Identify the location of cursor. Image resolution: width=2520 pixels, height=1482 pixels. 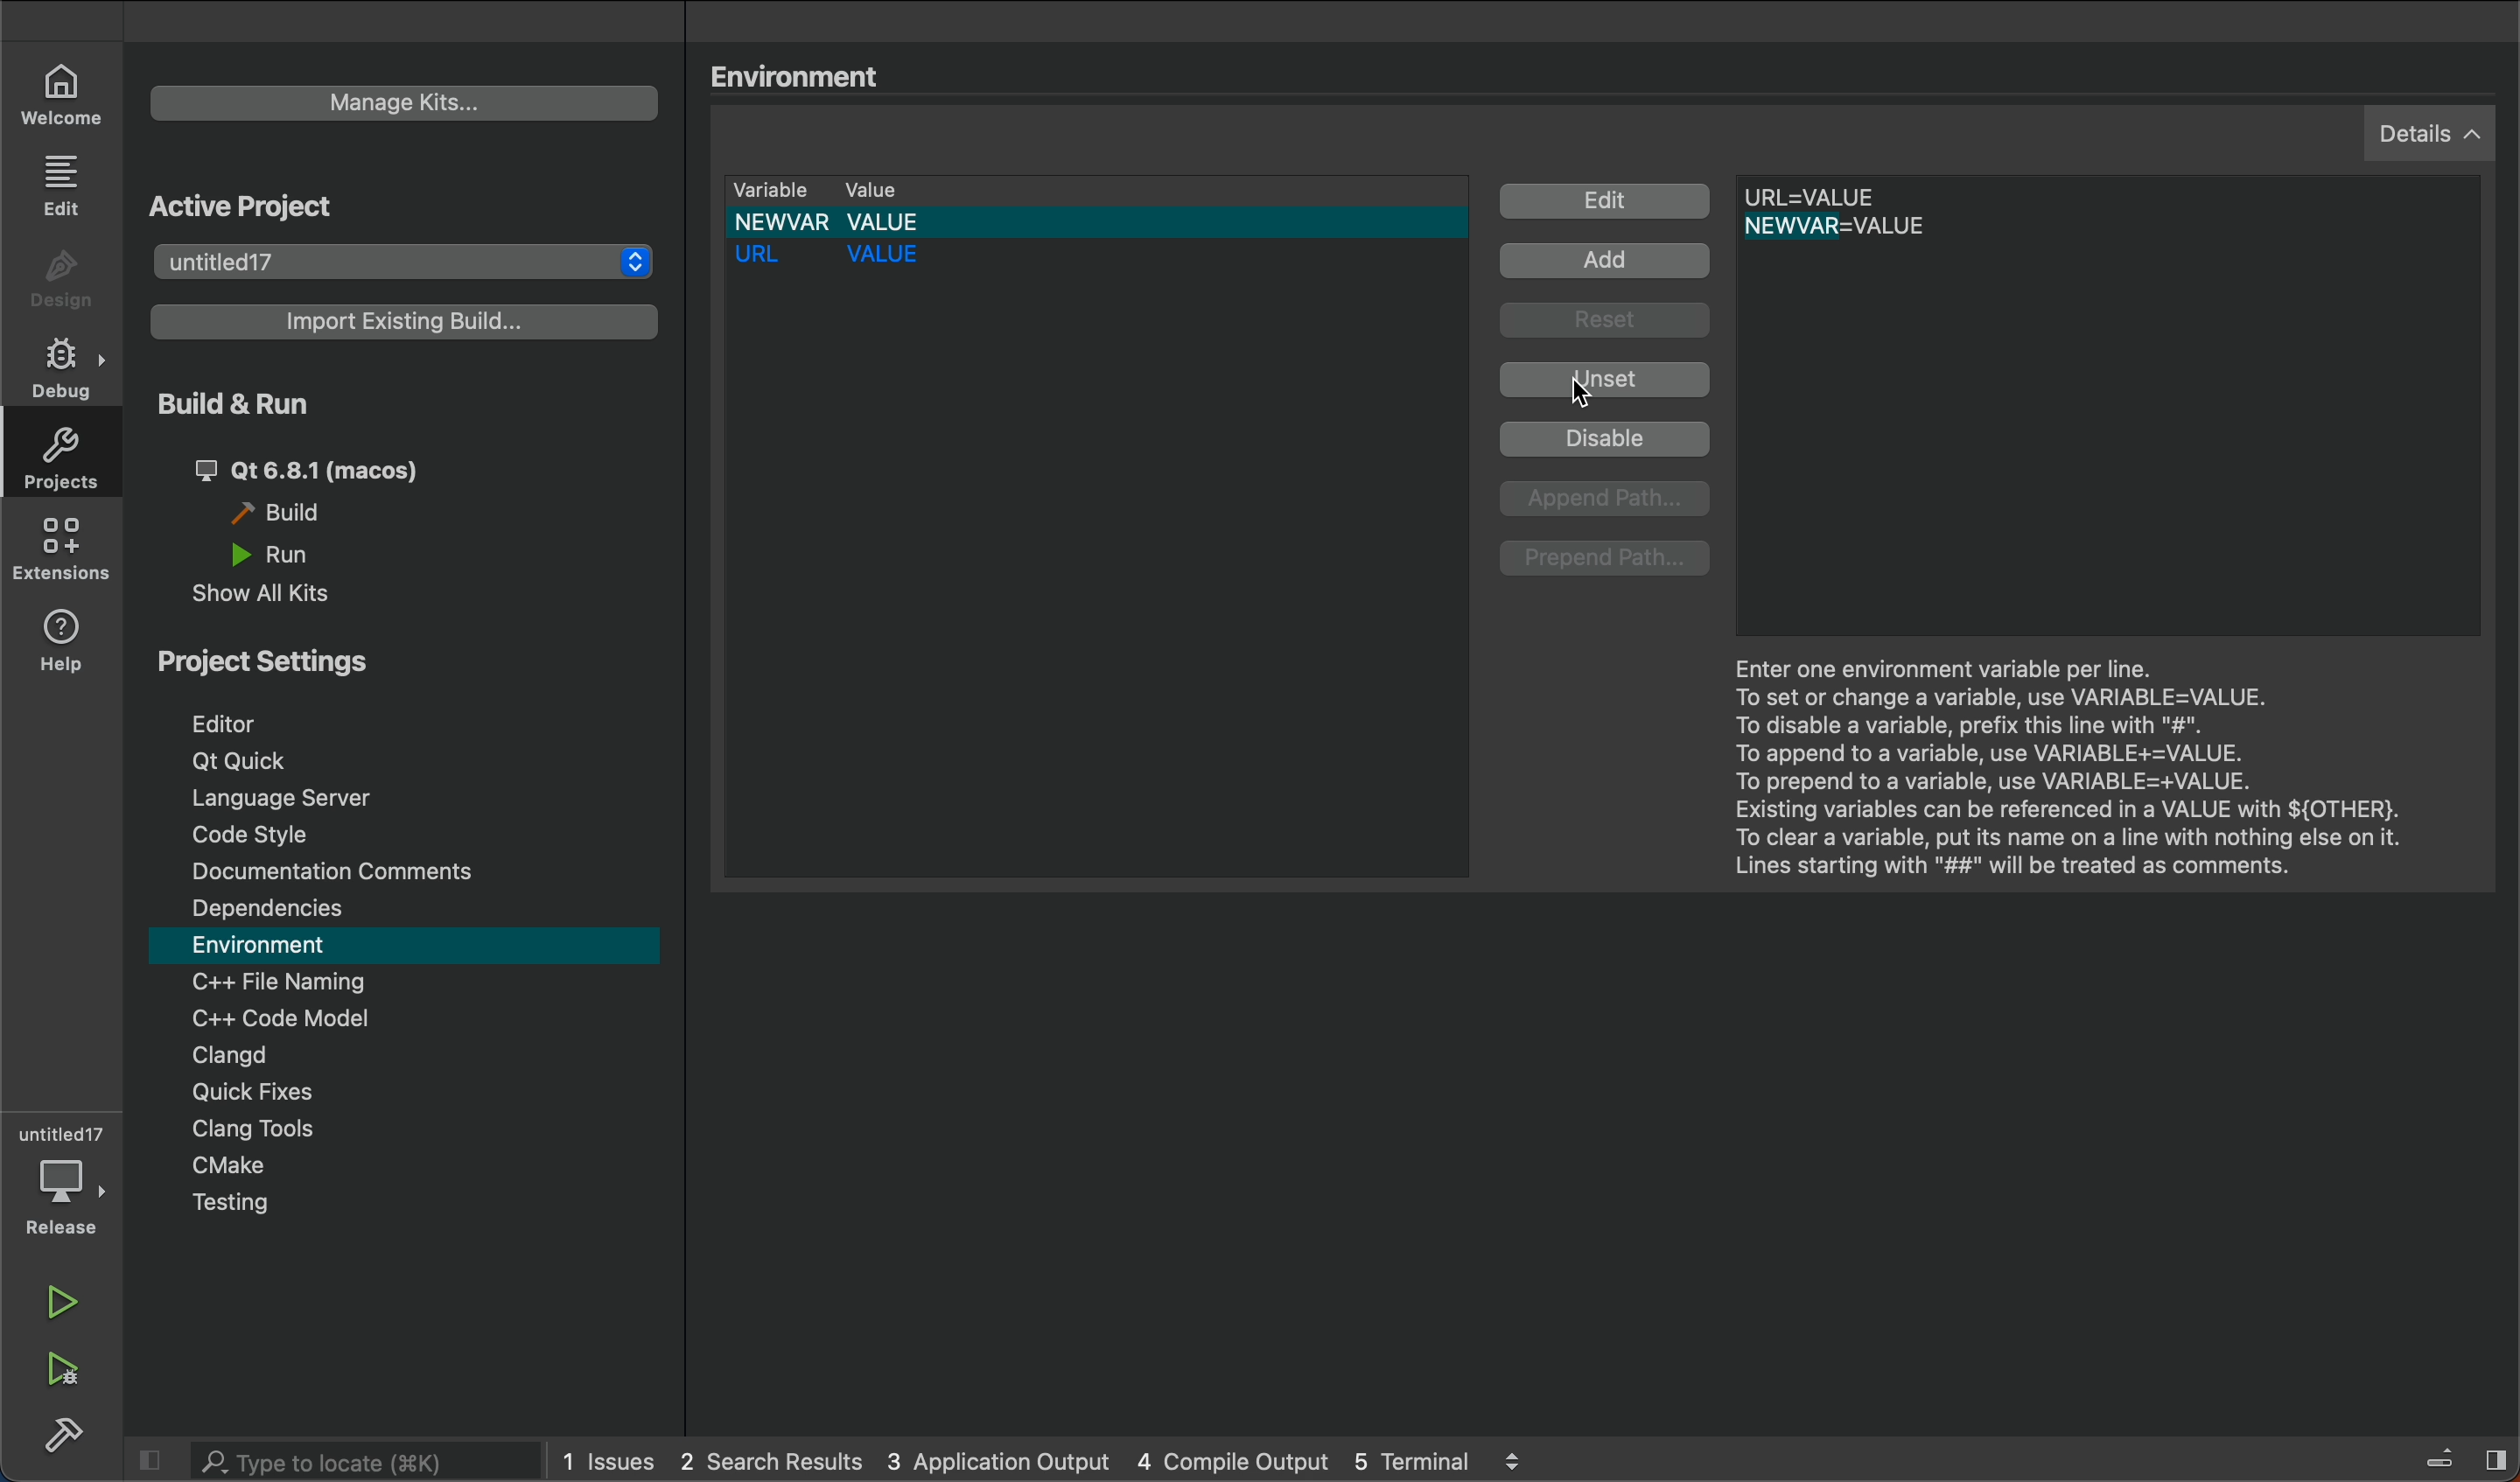
(1585, 406).